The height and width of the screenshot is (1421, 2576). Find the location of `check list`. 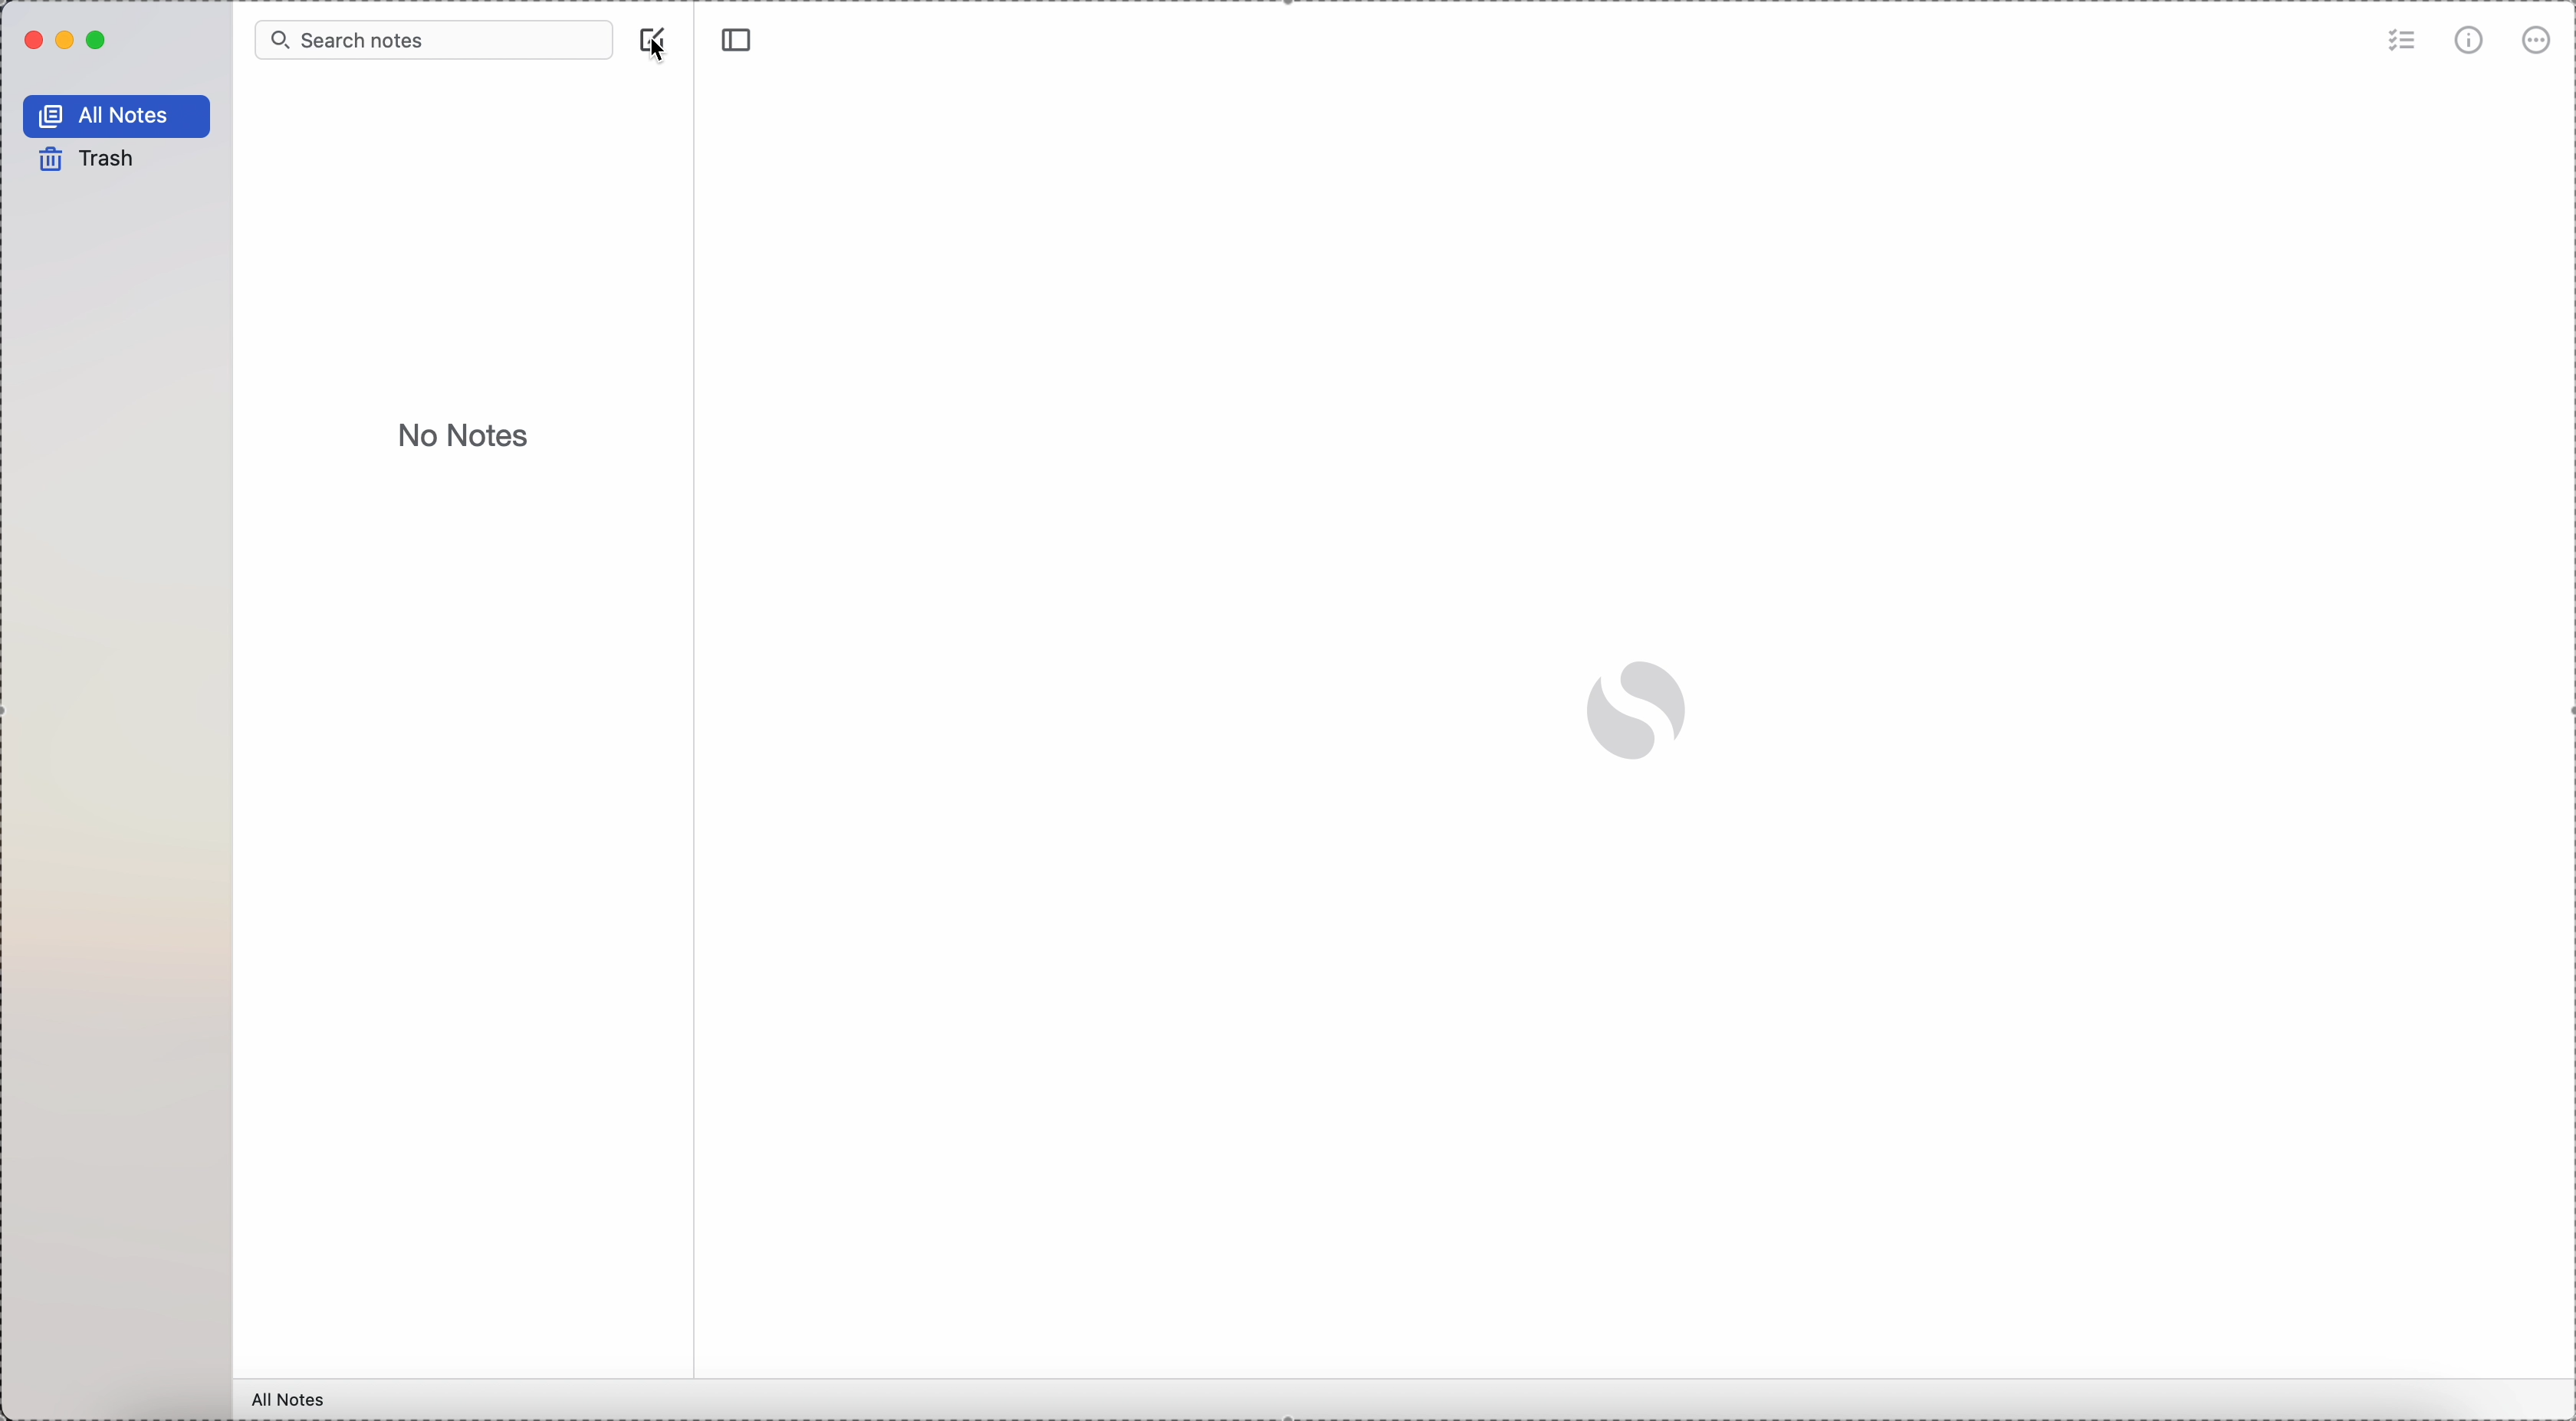

check list is located at coordinates (2399, 39).